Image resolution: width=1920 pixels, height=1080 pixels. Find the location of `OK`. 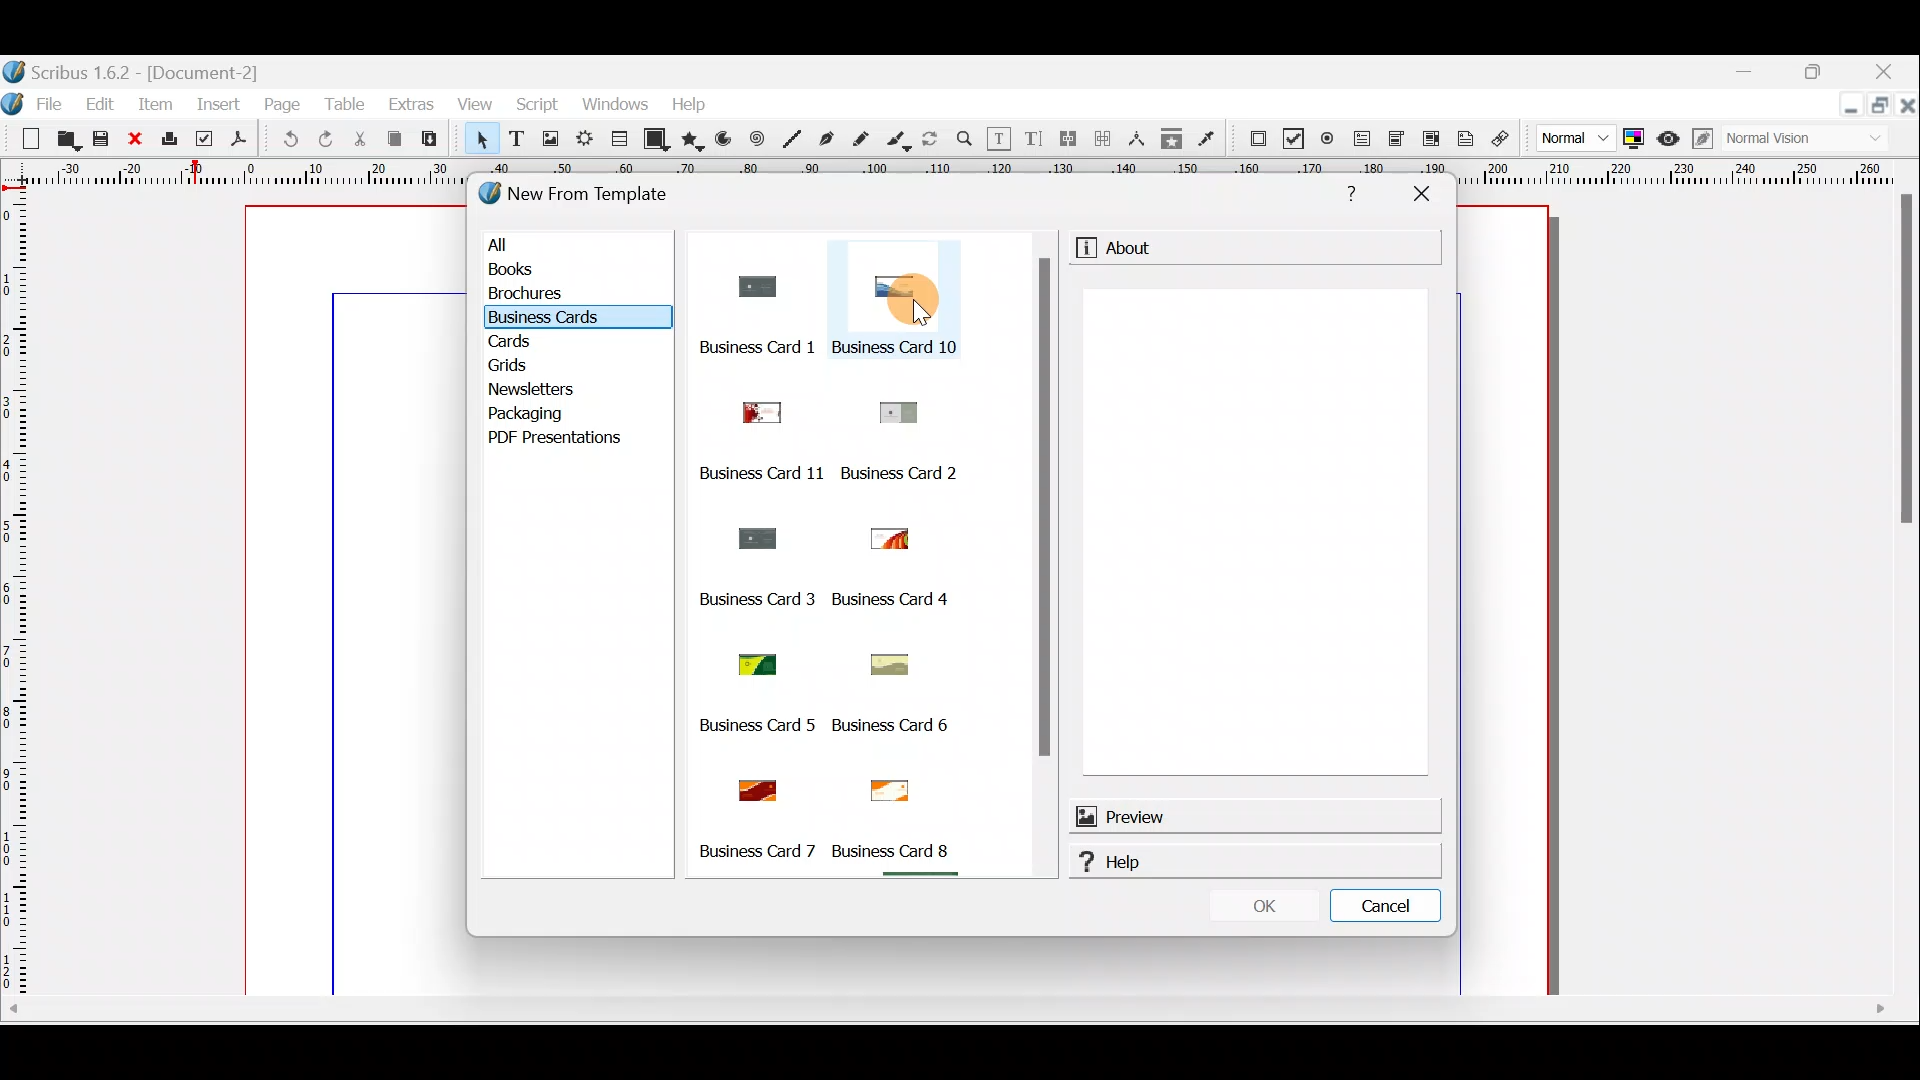

OK is located at coordinates (1263, 910).